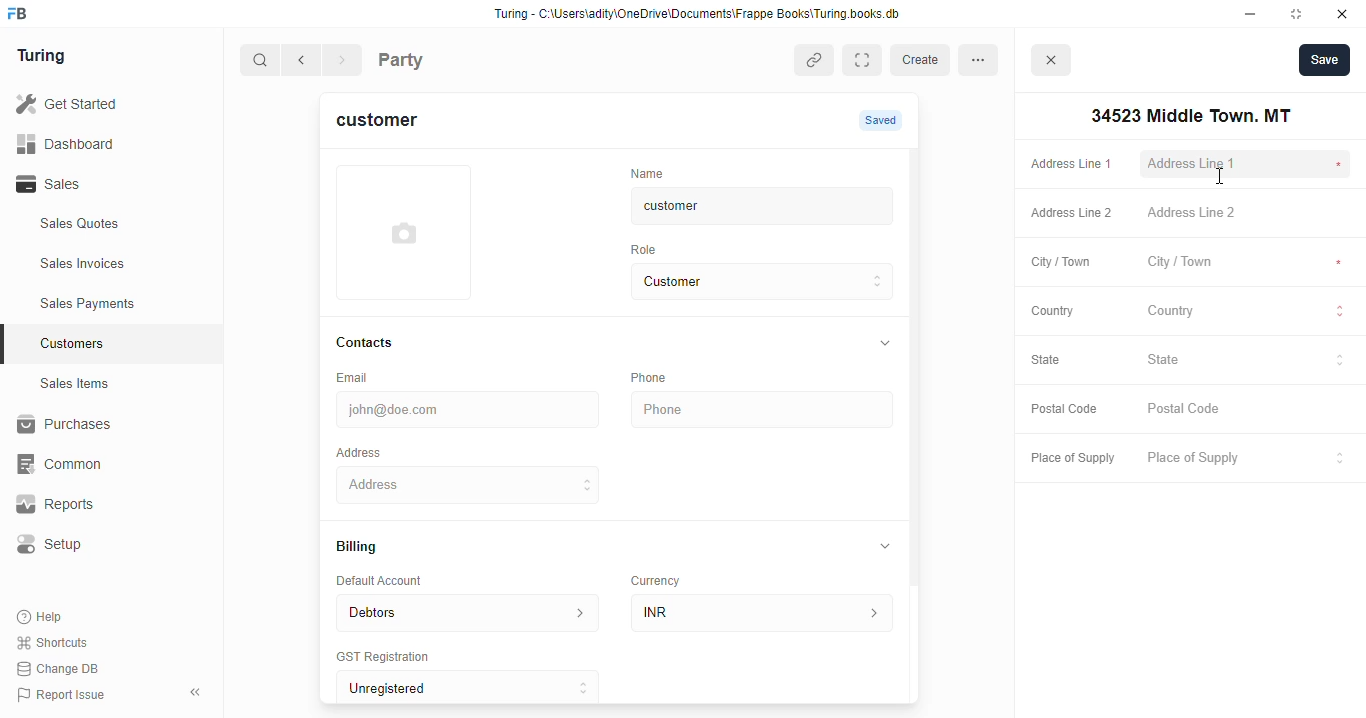  Describe the element at coordinates (42, 618) in the screenshot. I see `Help` at that location.